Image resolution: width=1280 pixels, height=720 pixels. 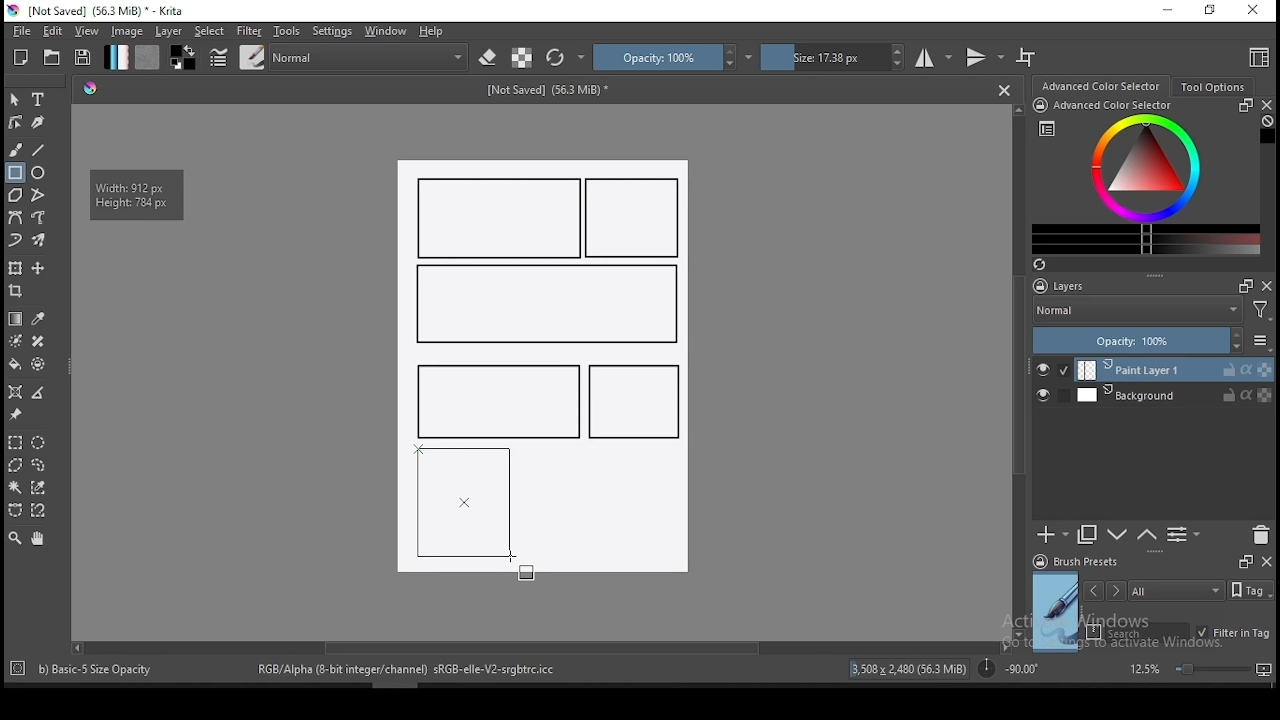 What do you see at coordinates (1240, 285) in the screenshot?
I see `Frames` at bounding box center [1240, 285].